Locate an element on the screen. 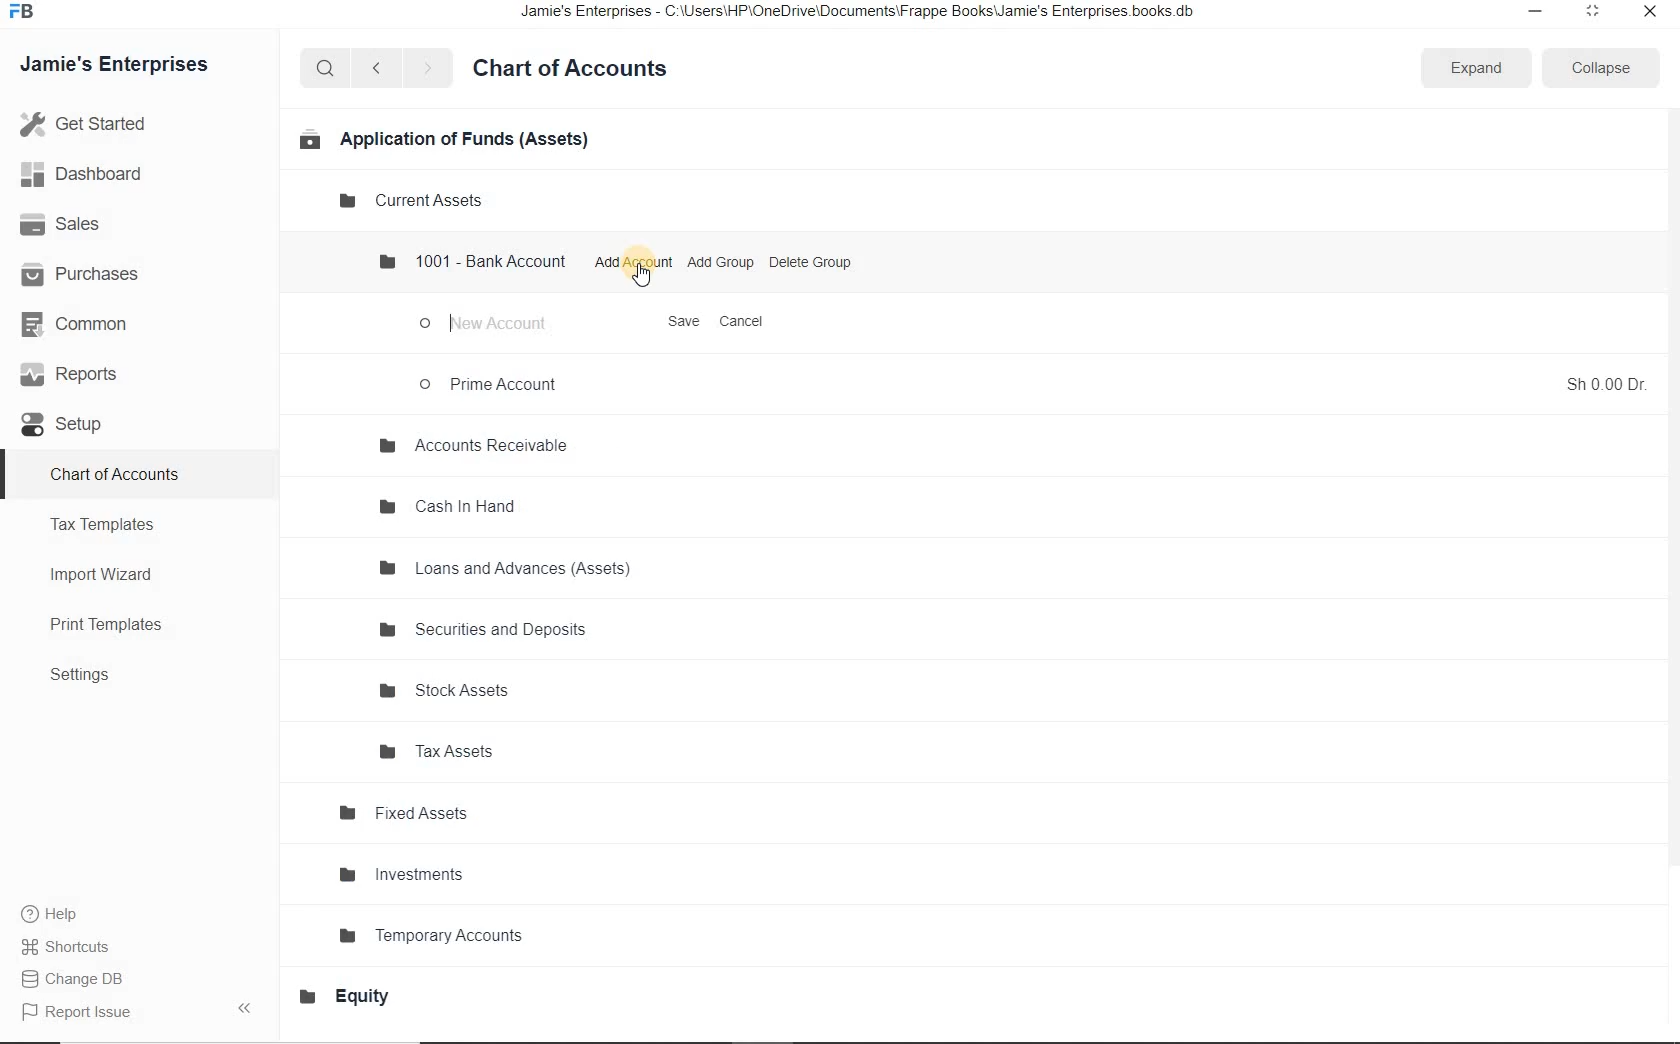 The image size is (1680, 1044). Loans and Advances (Assets) is located at coordinates (506, 569).